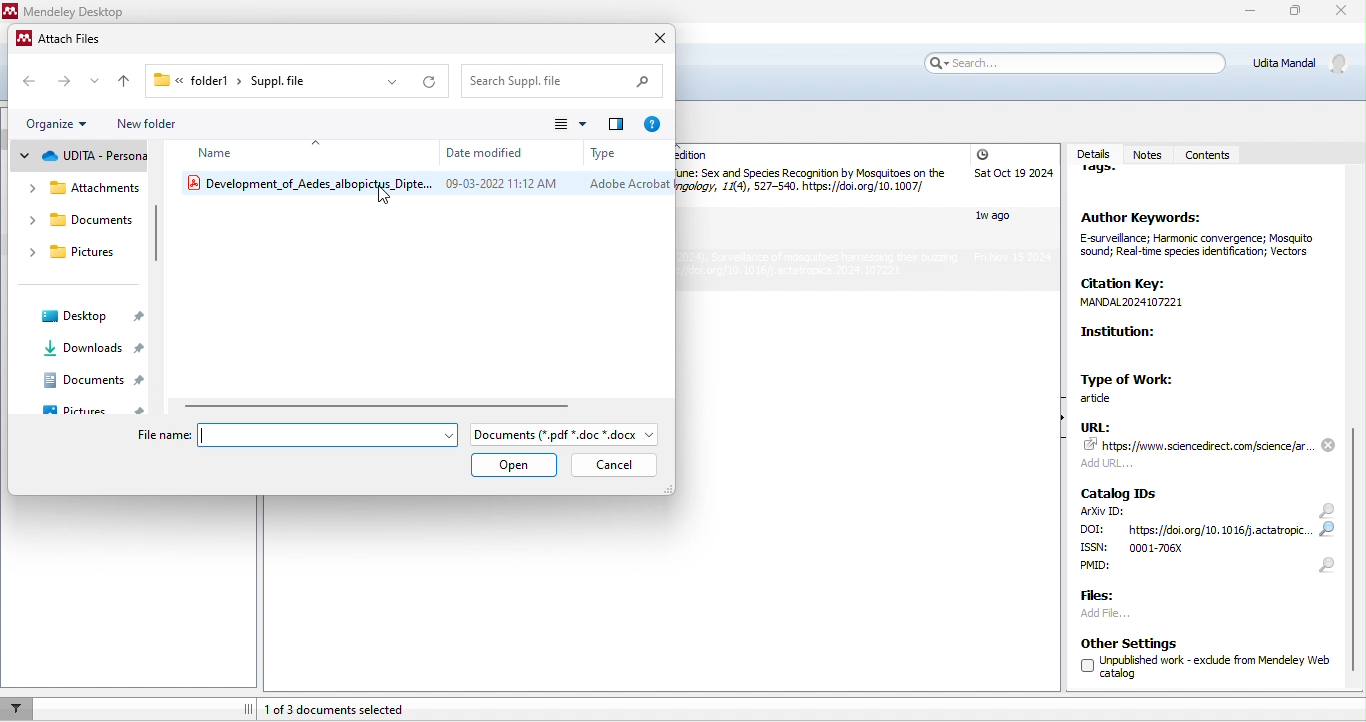  Describe the element at coordinates (1104, 597) in the screenshot. I see `files` at that location.